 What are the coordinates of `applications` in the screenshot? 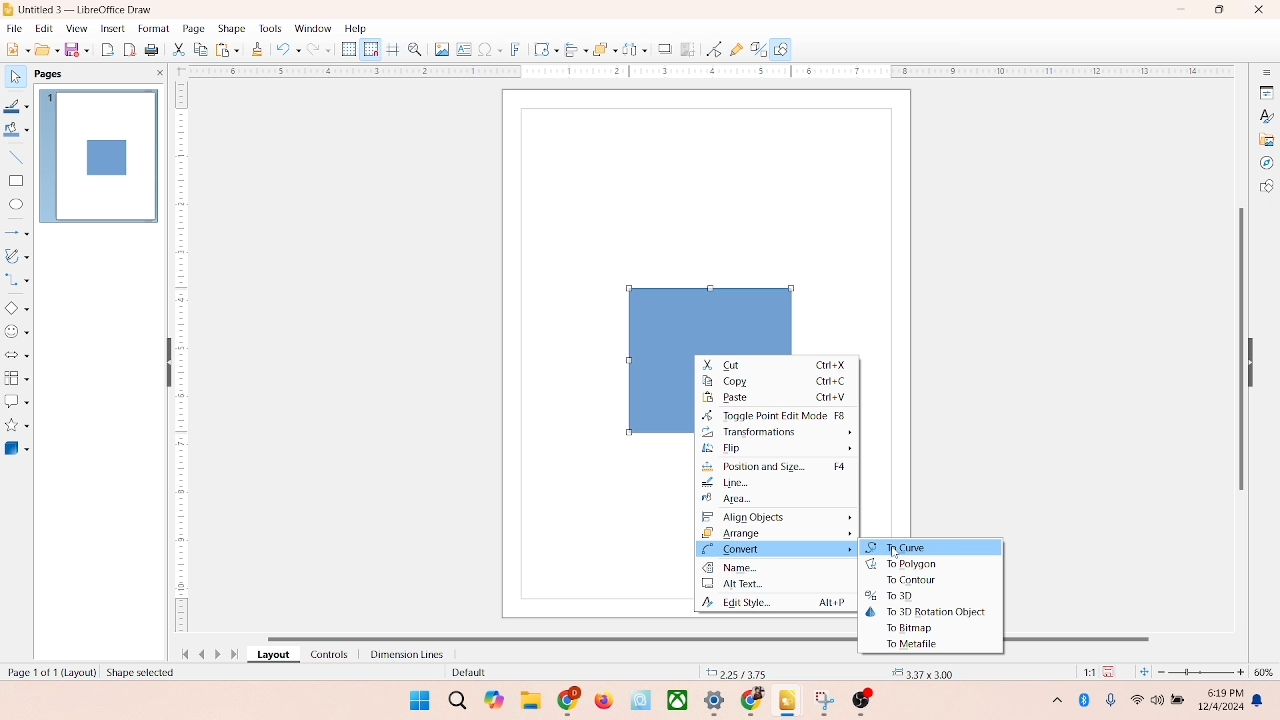 It's located at (721, 702).